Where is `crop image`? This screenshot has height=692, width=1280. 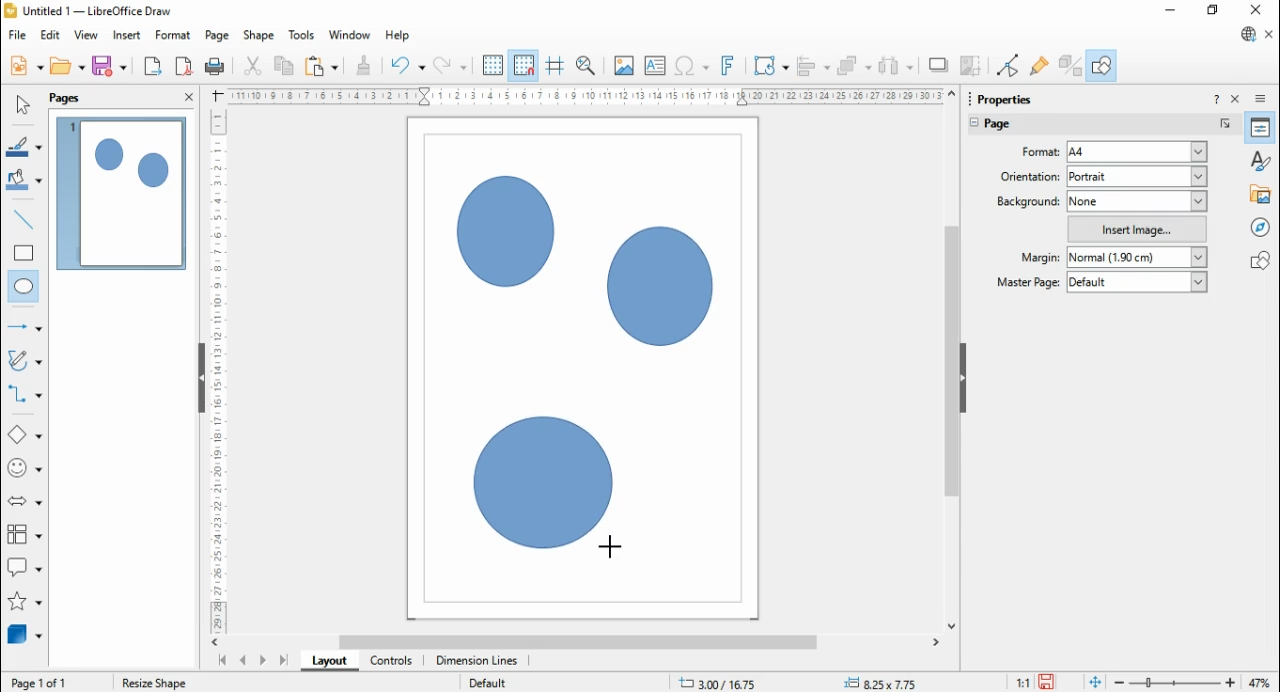
crop image is located at coordinates (973, 66).